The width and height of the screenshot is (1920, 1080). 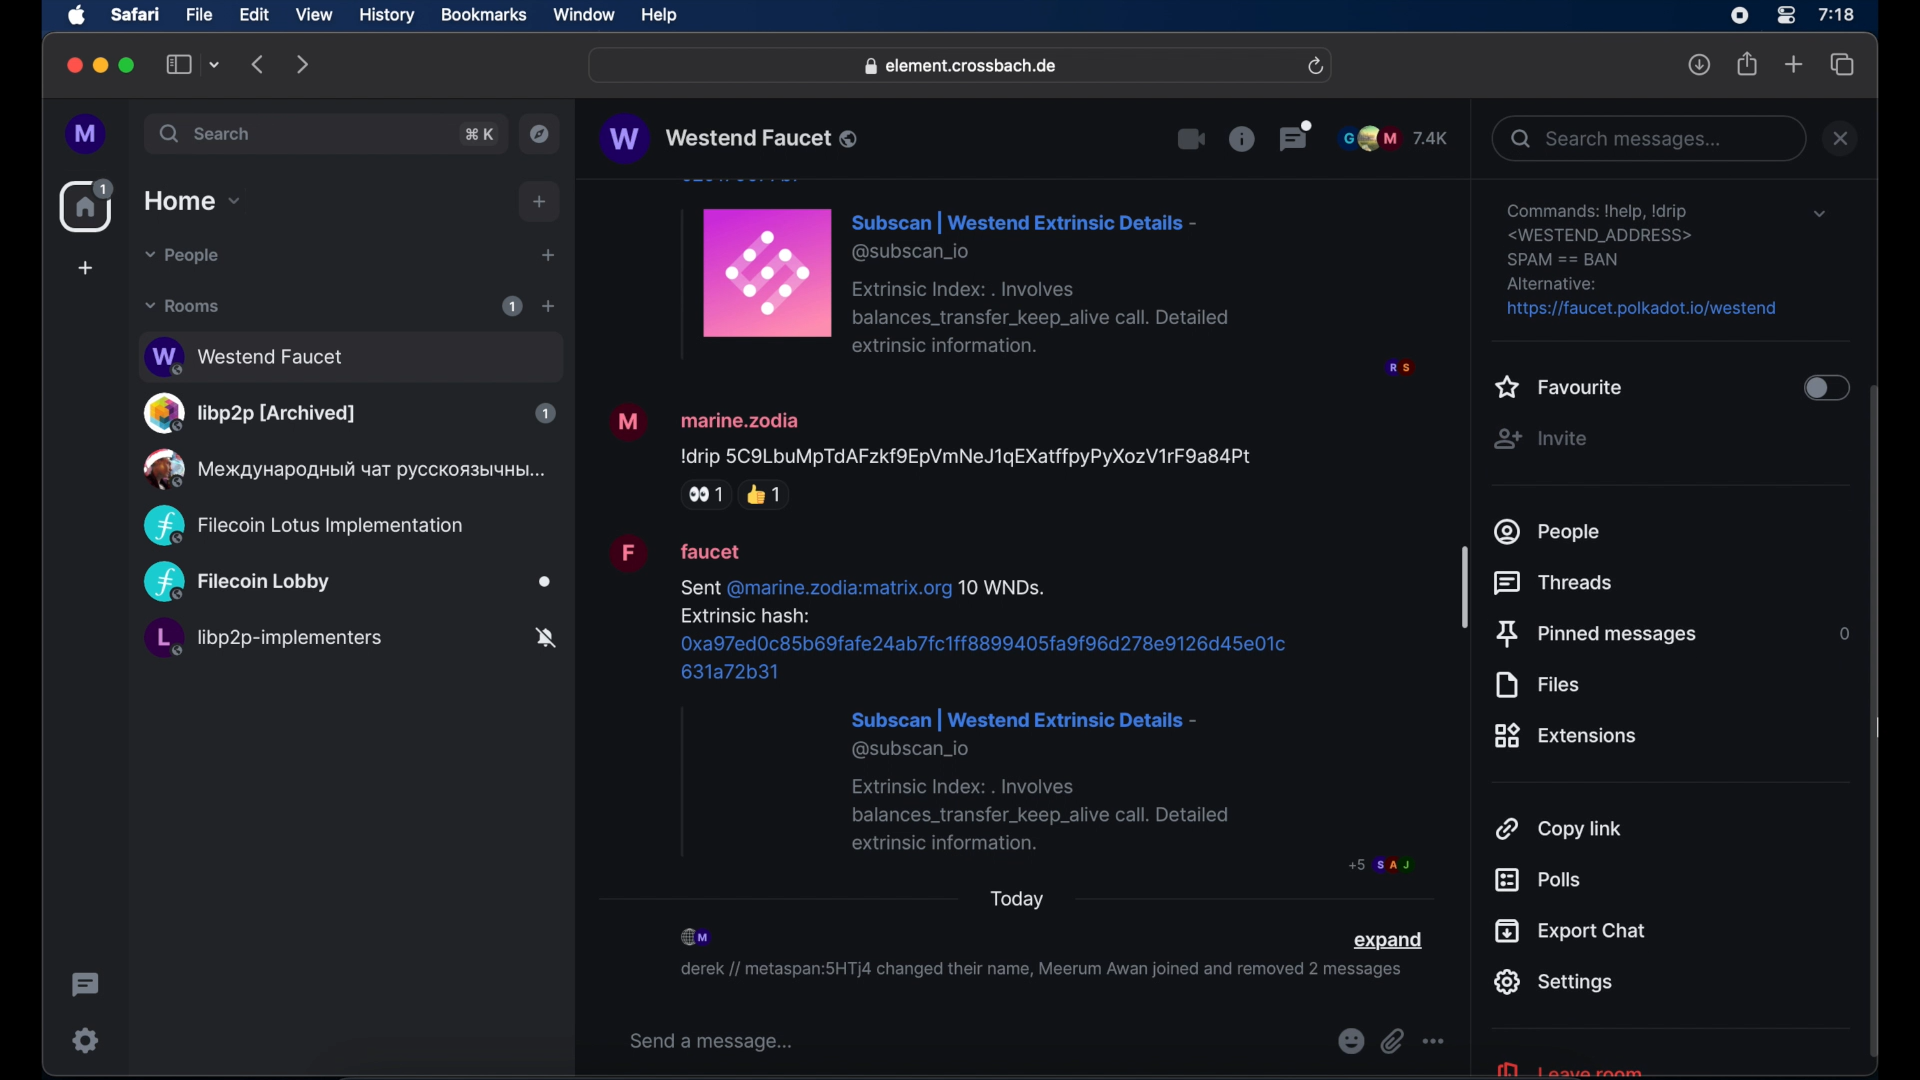 What do you see at coordinates (548, 306) in the screenshot?
I see `add room` at bounding box center [548, 306].